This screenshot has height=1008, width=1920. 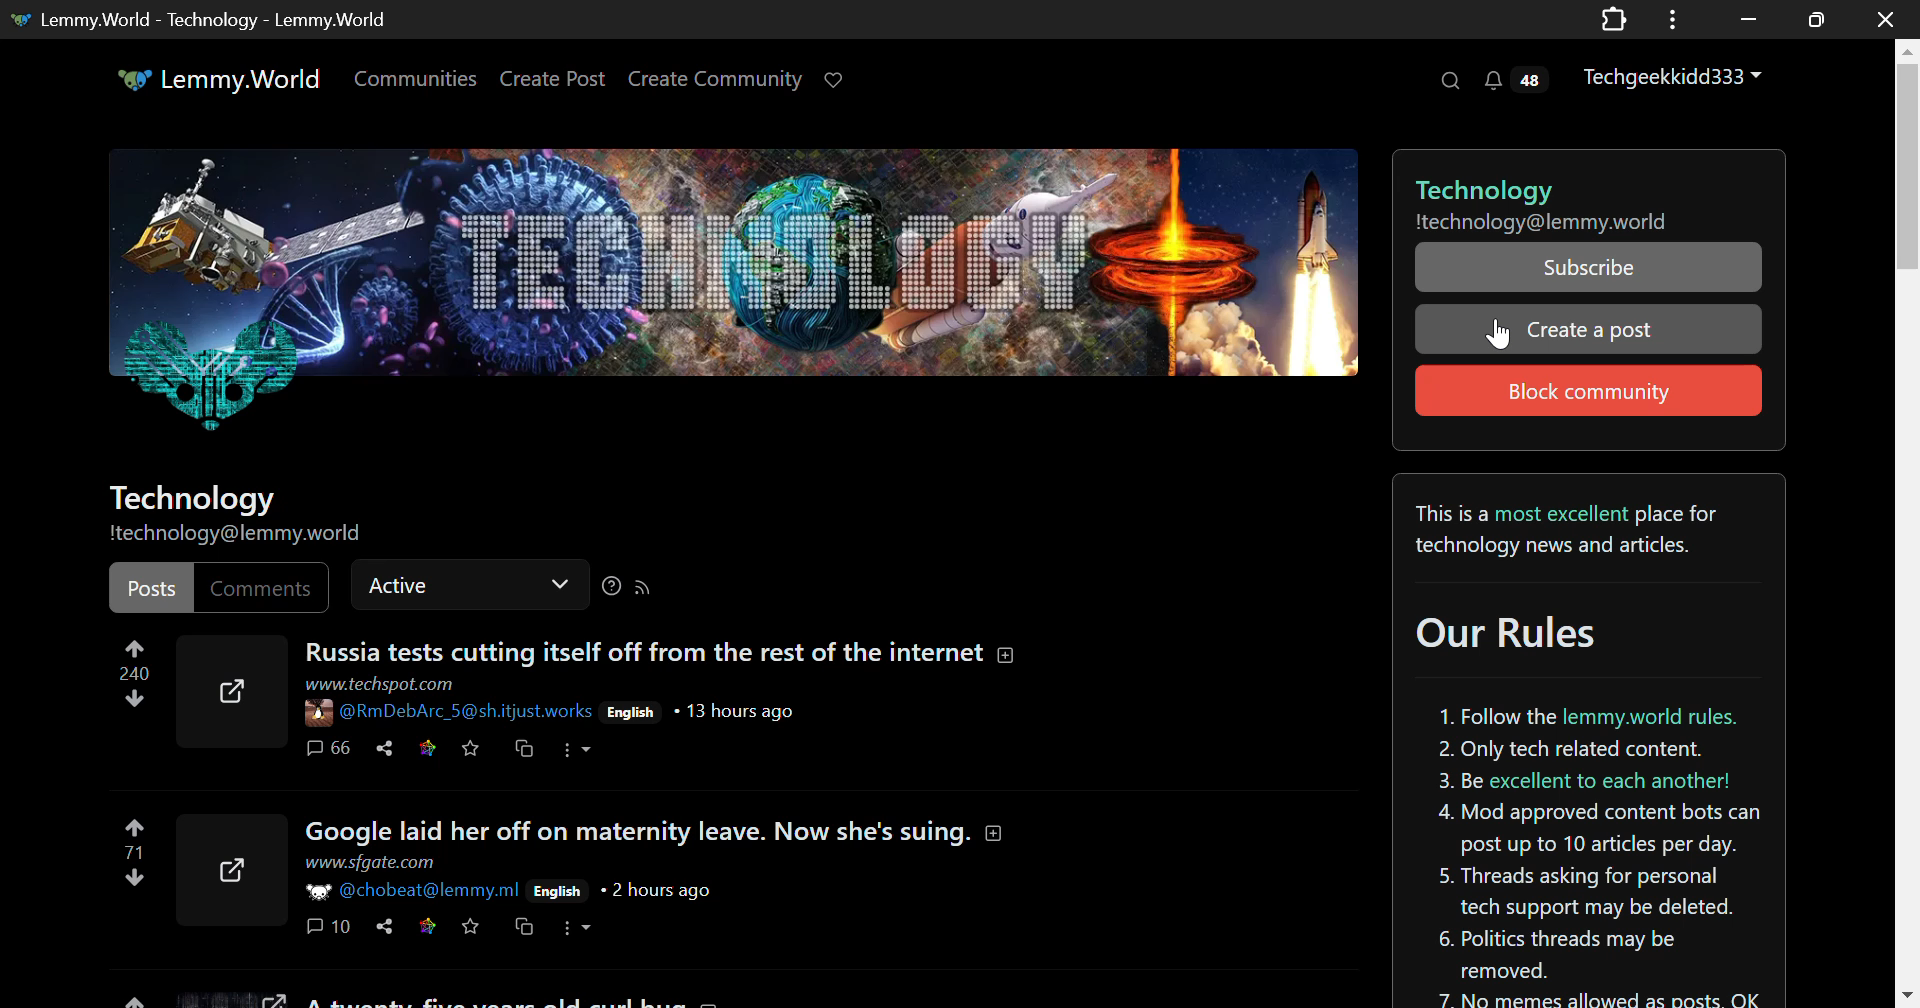 I want to click on Lemmy.World, so click(x=215, y=80).